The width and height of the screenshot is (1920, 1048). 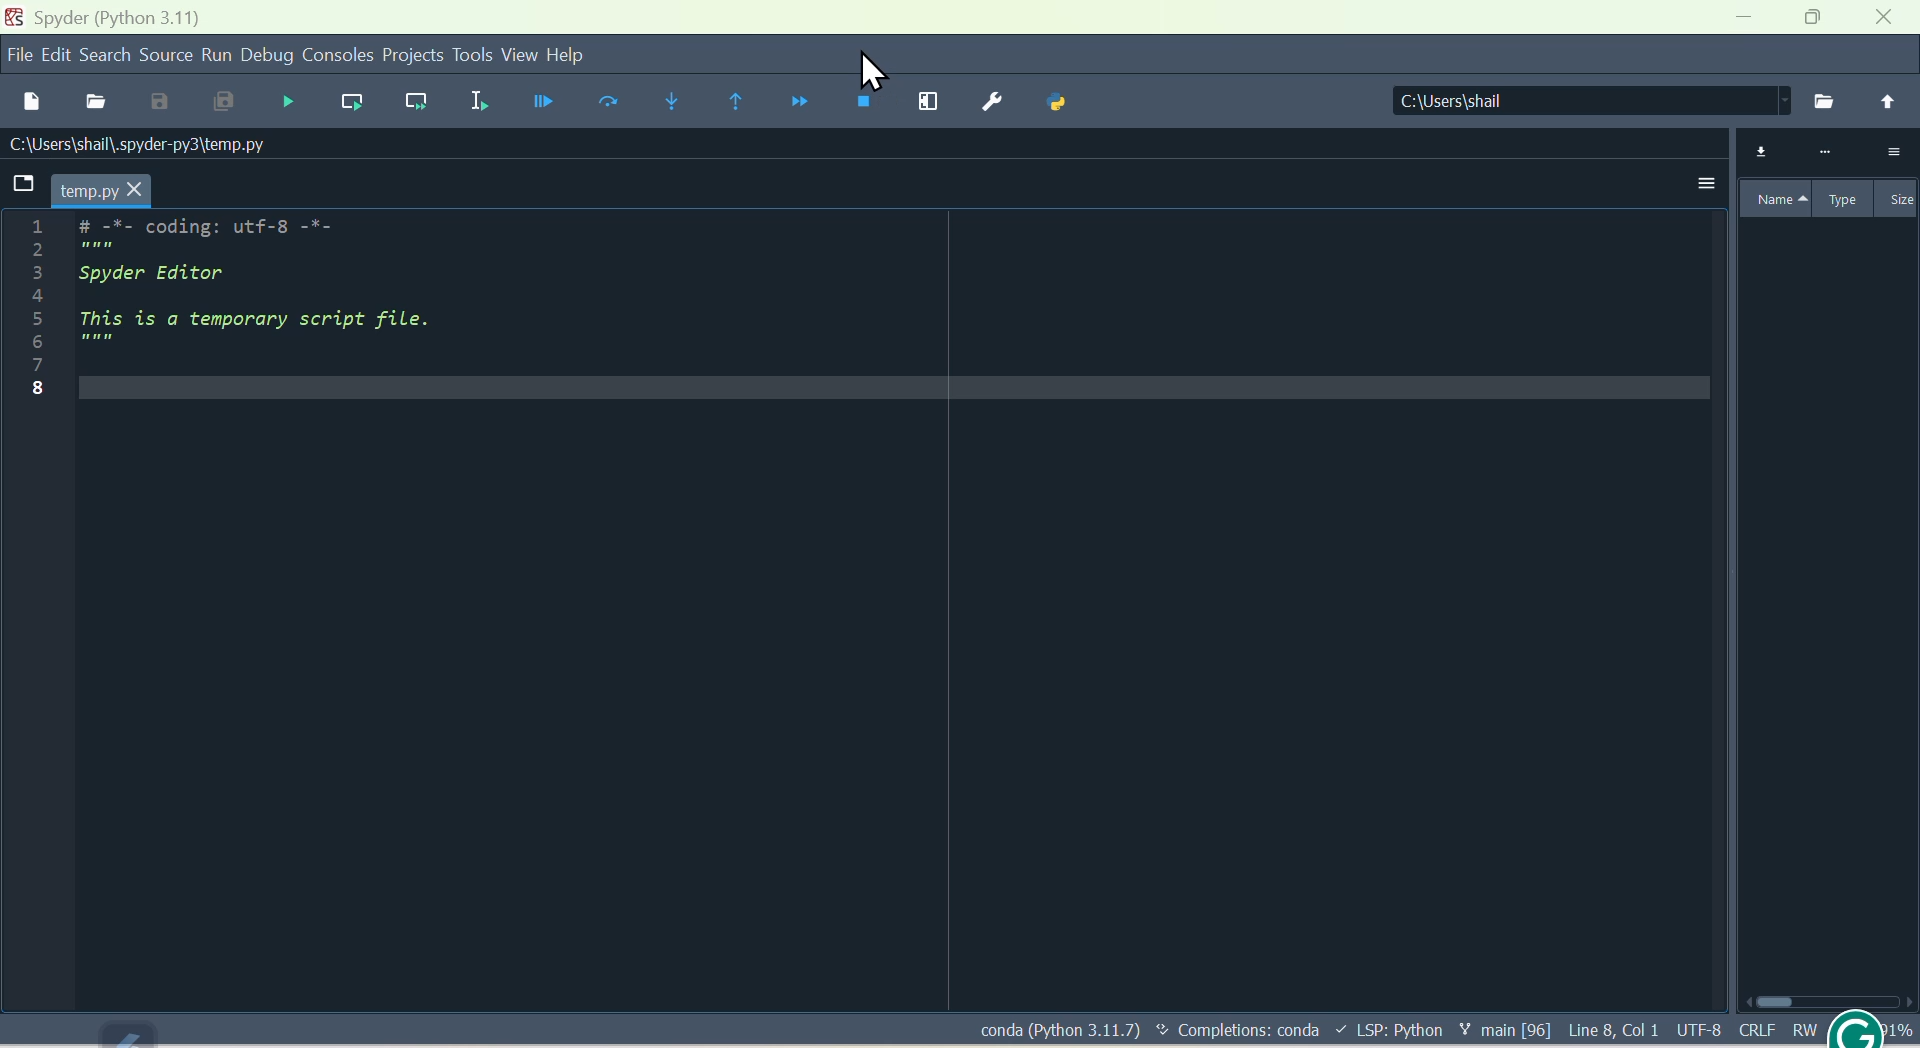 I want to click on help, so click(x=577, y=60).